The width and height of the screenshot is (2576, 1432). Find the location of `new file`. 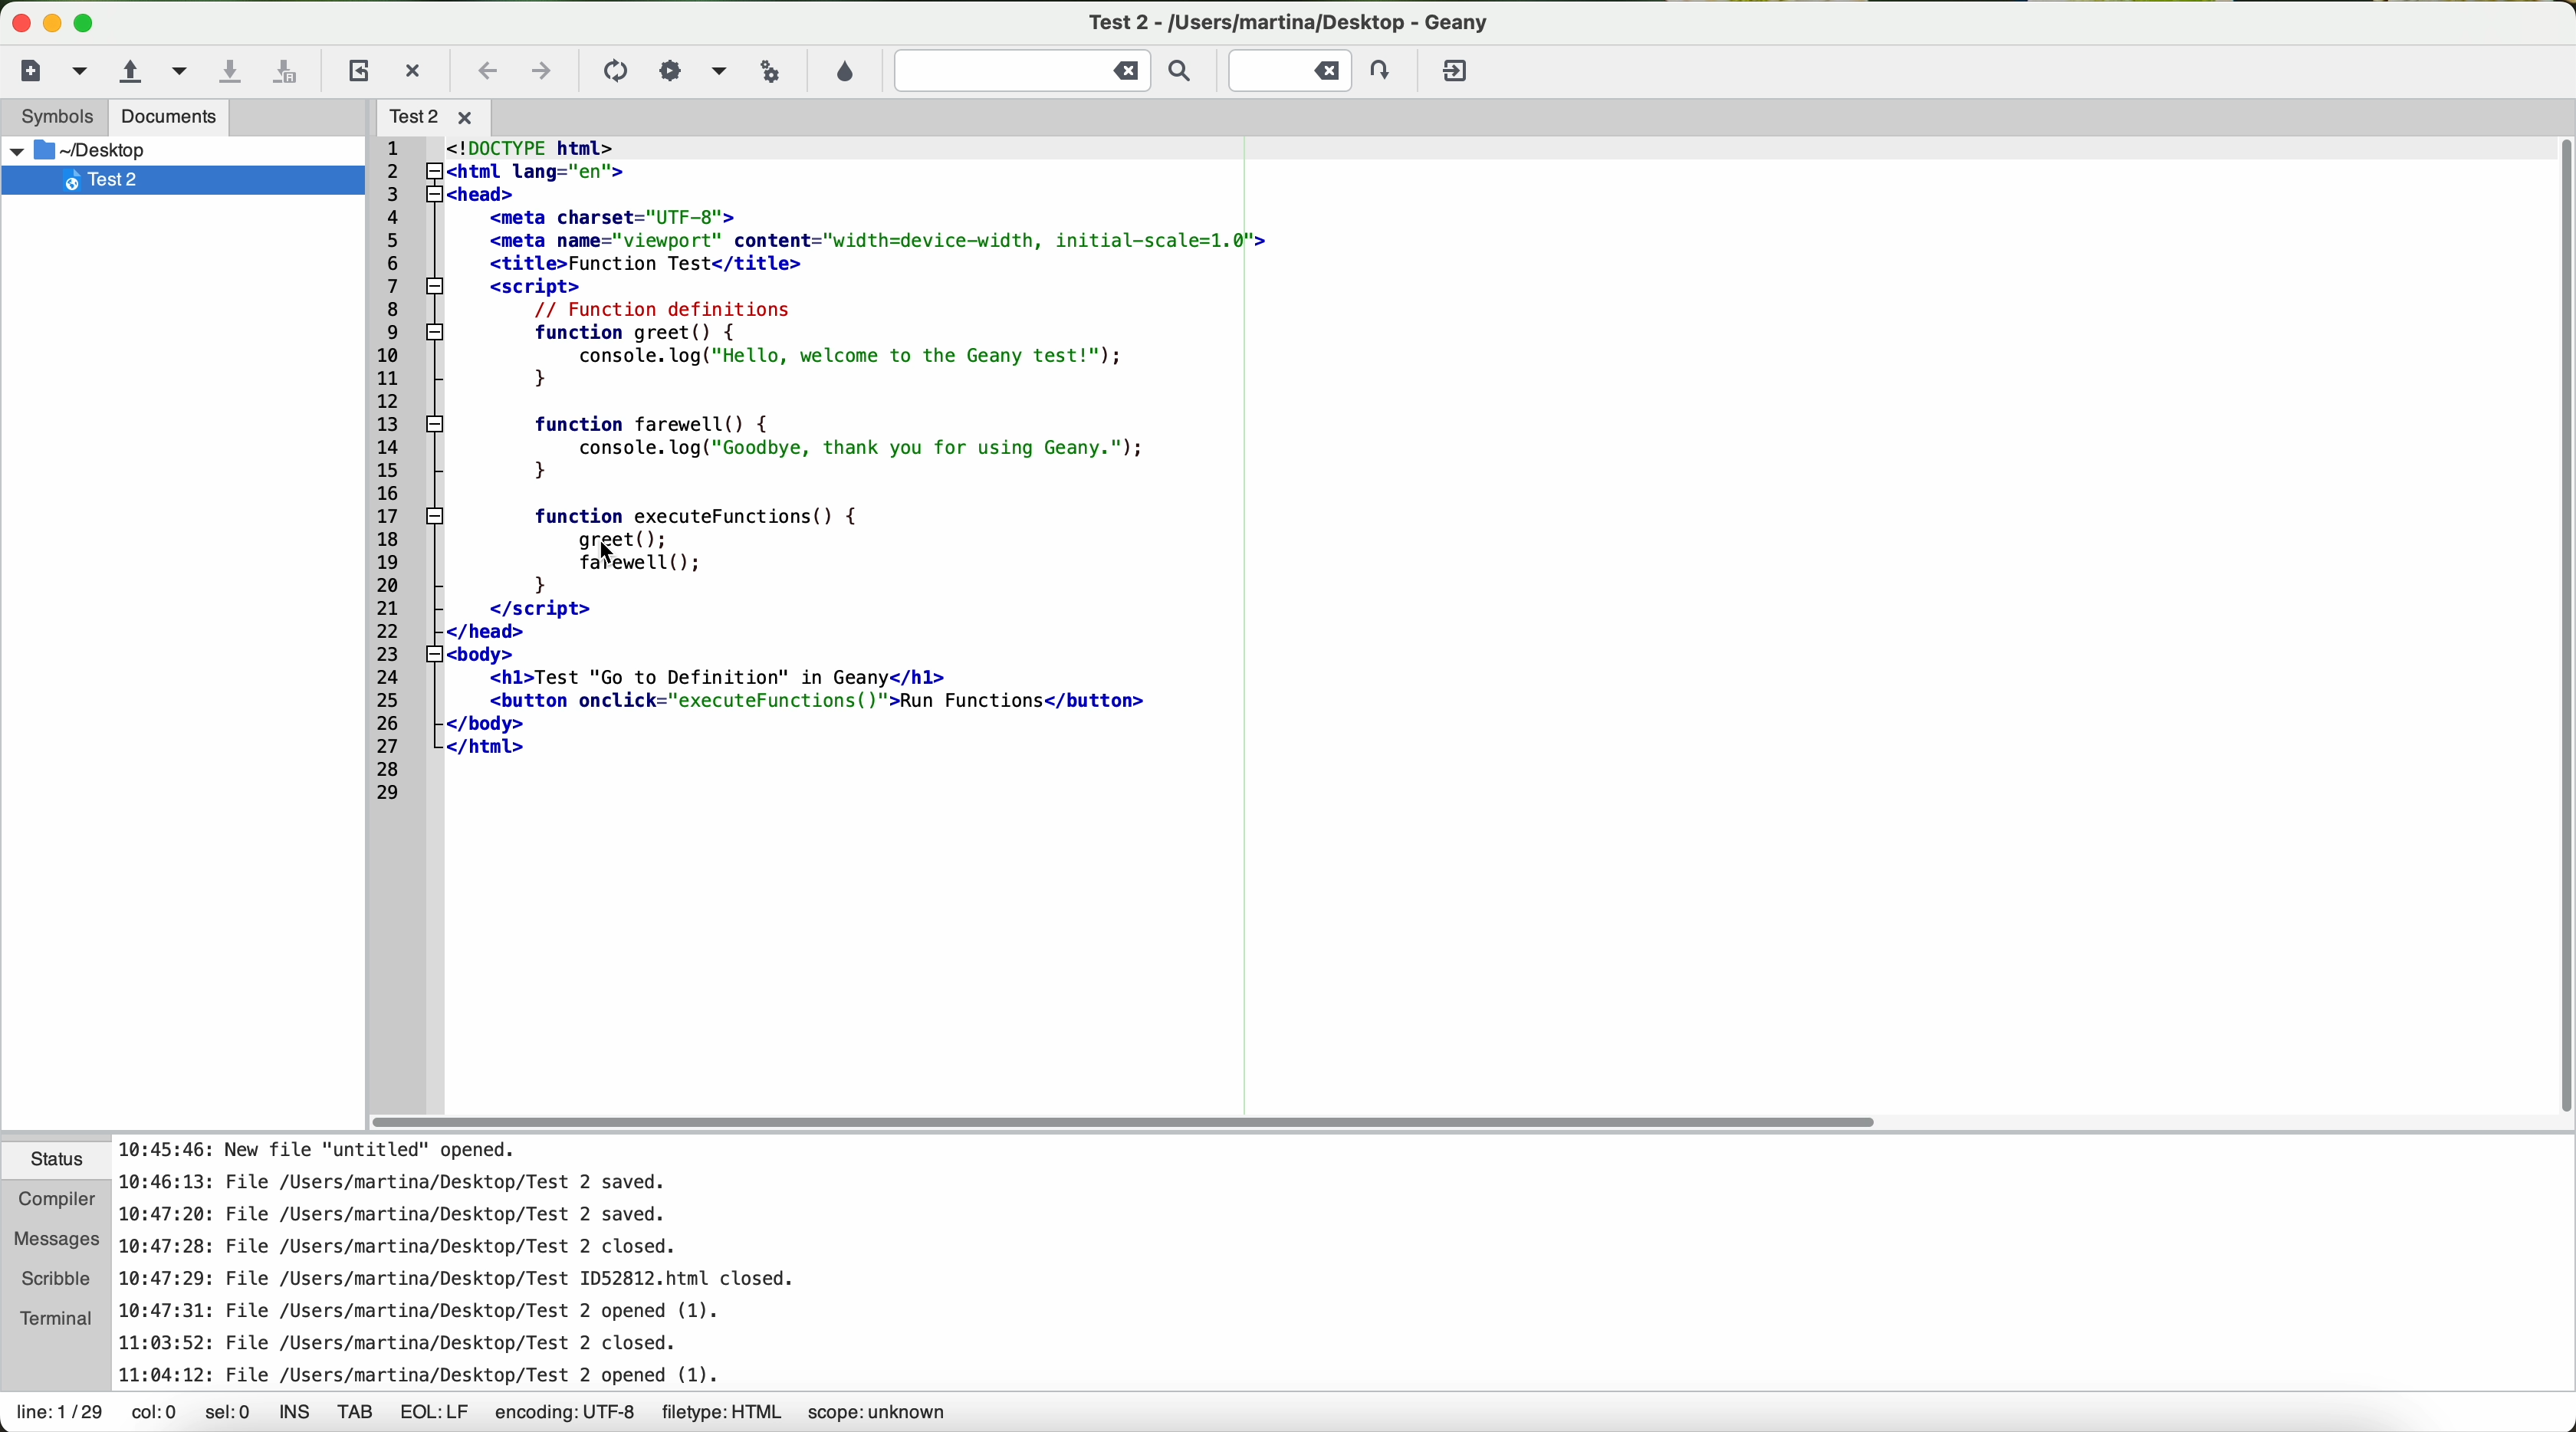

new file is located at coordinates (42, 71).